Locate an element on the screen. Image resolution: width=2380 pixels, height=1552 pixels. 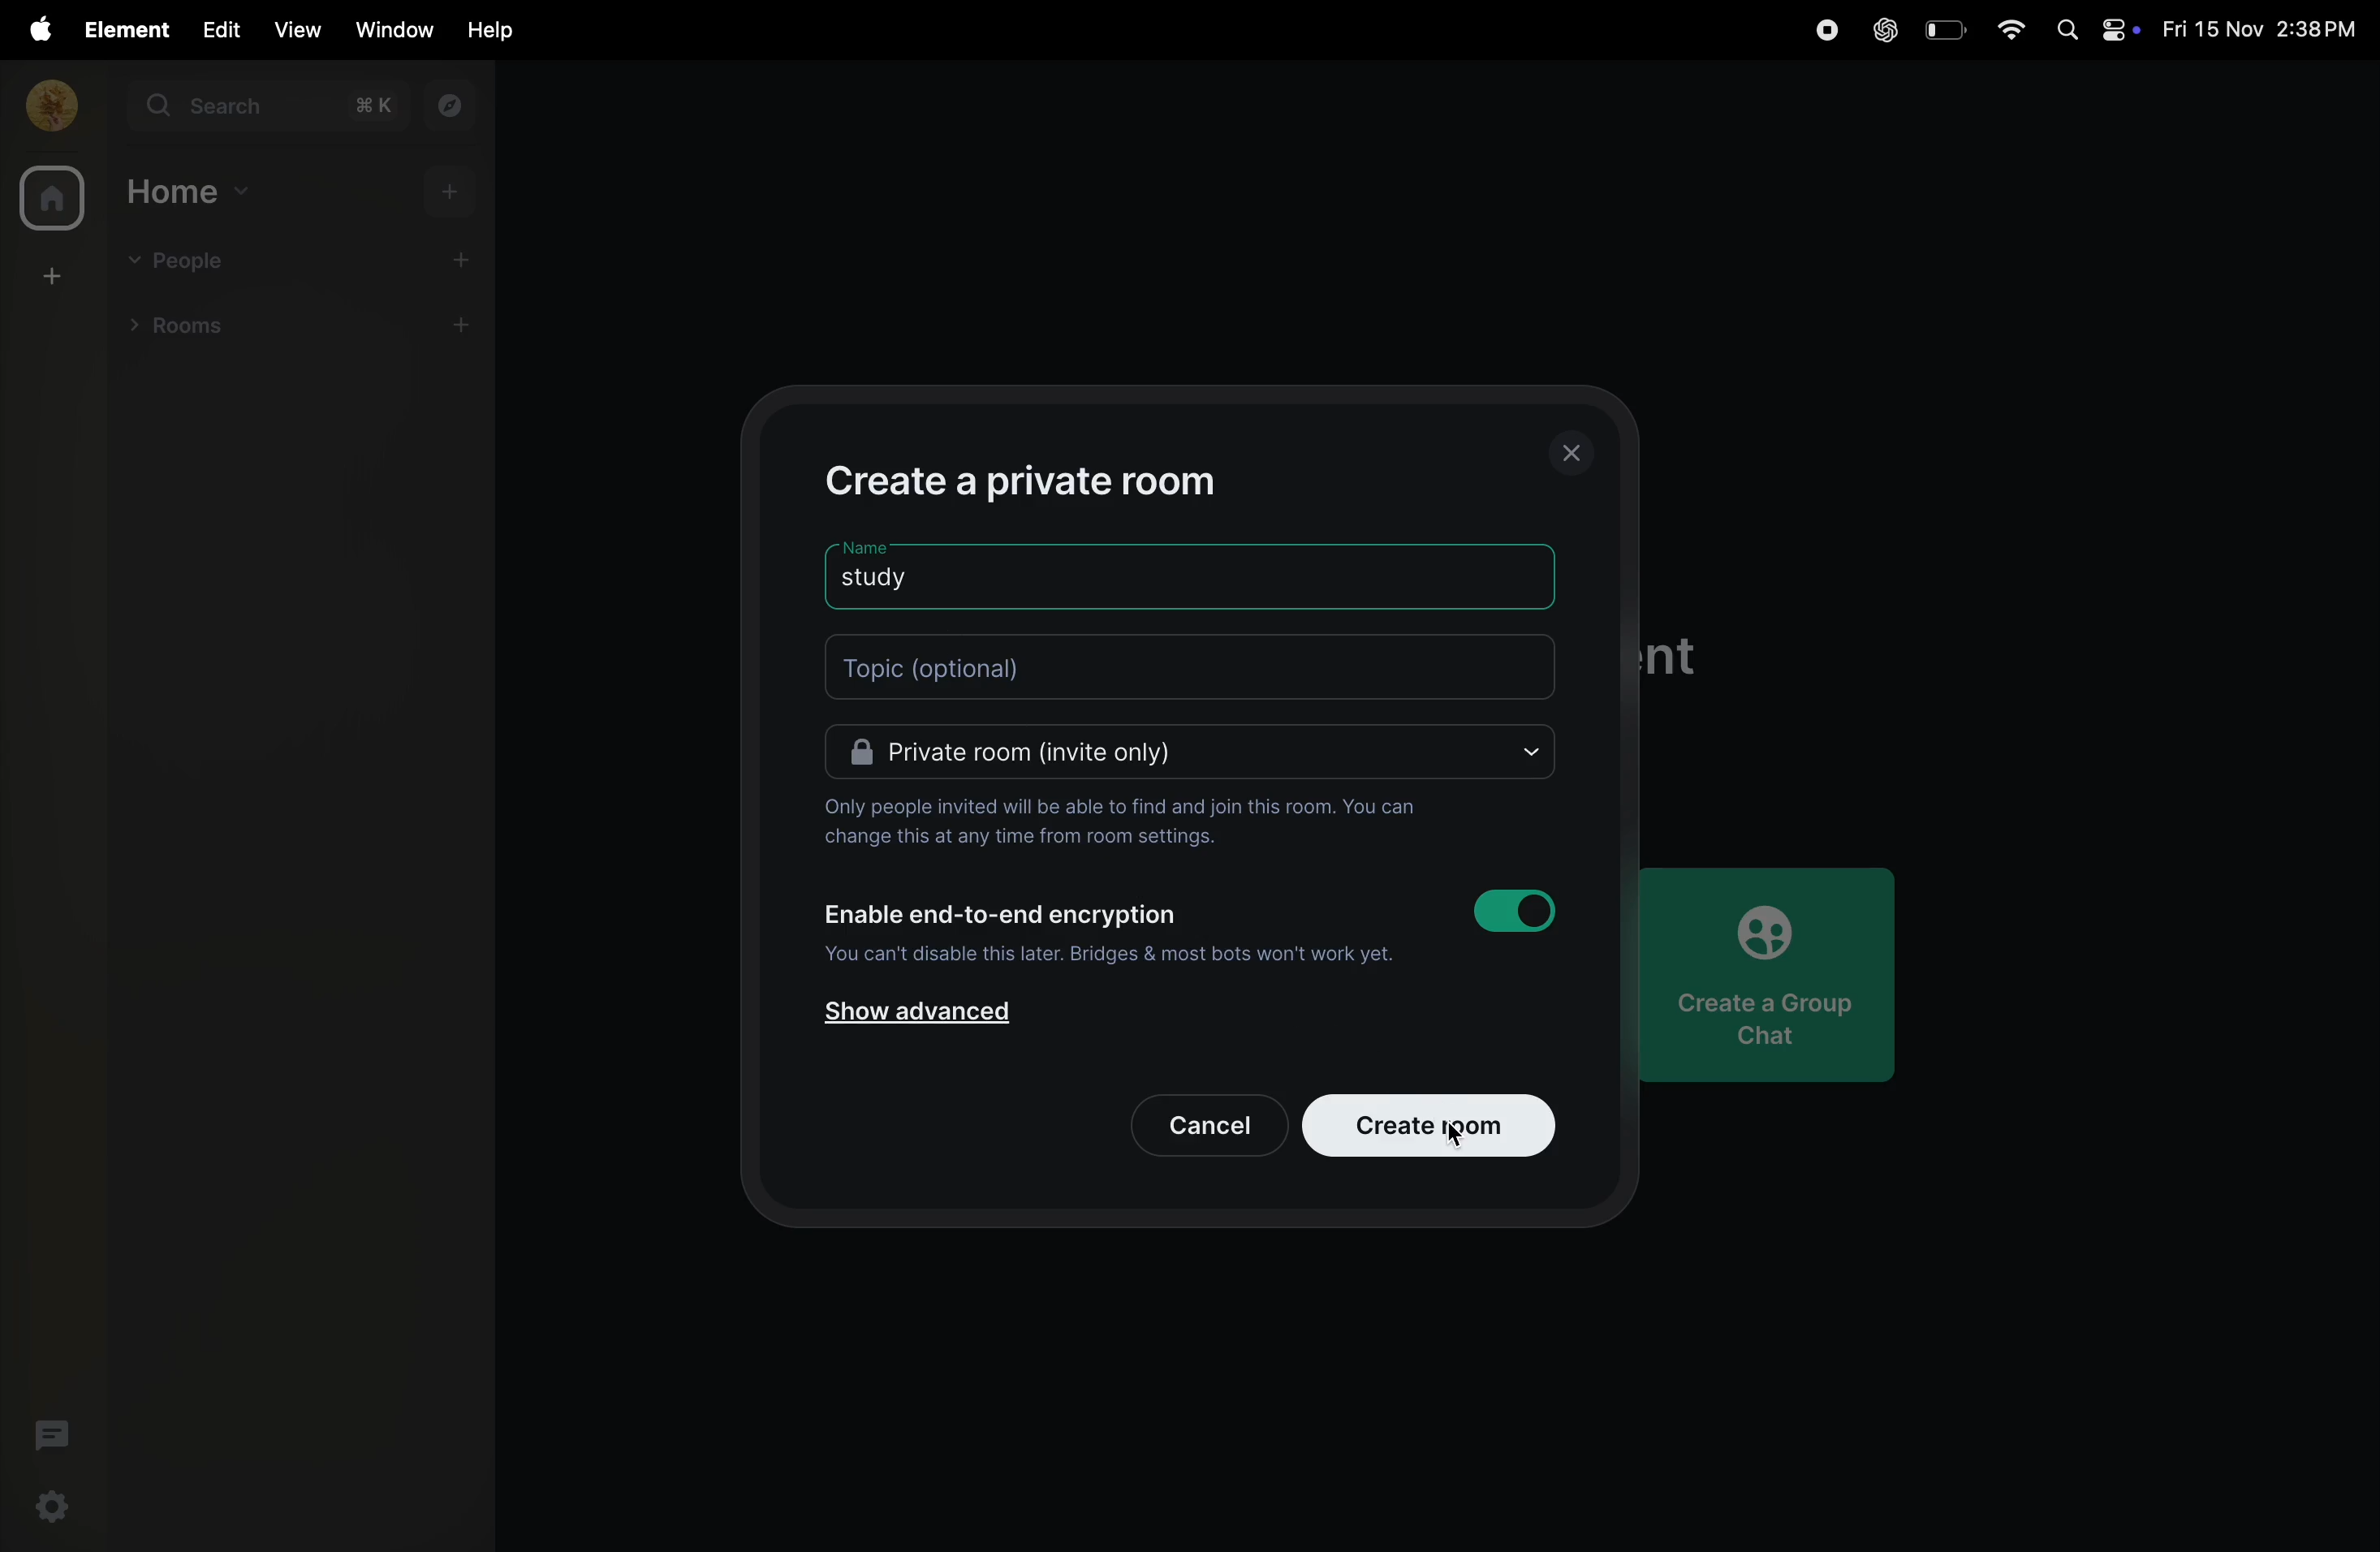
chatgpt is located at coordinates (1884, 32).